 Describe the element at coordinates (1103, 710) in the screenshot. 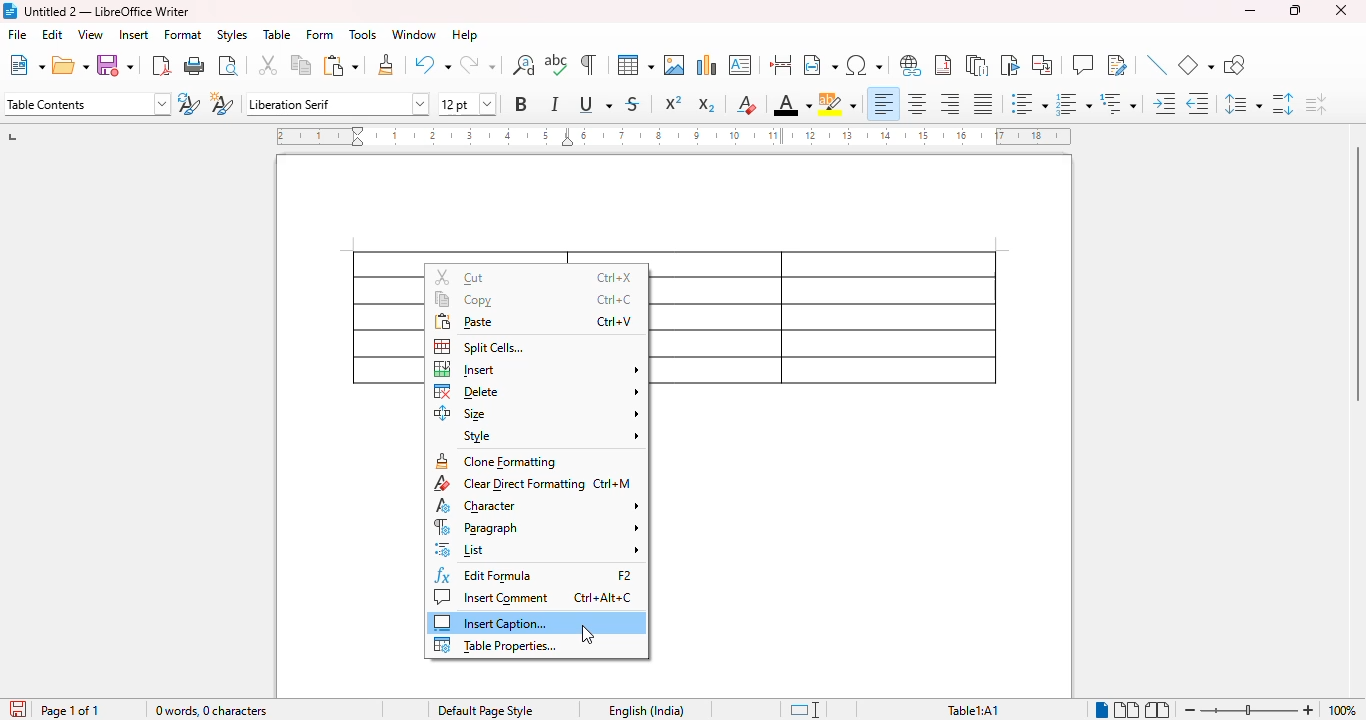

I see `single-page view` at that location.